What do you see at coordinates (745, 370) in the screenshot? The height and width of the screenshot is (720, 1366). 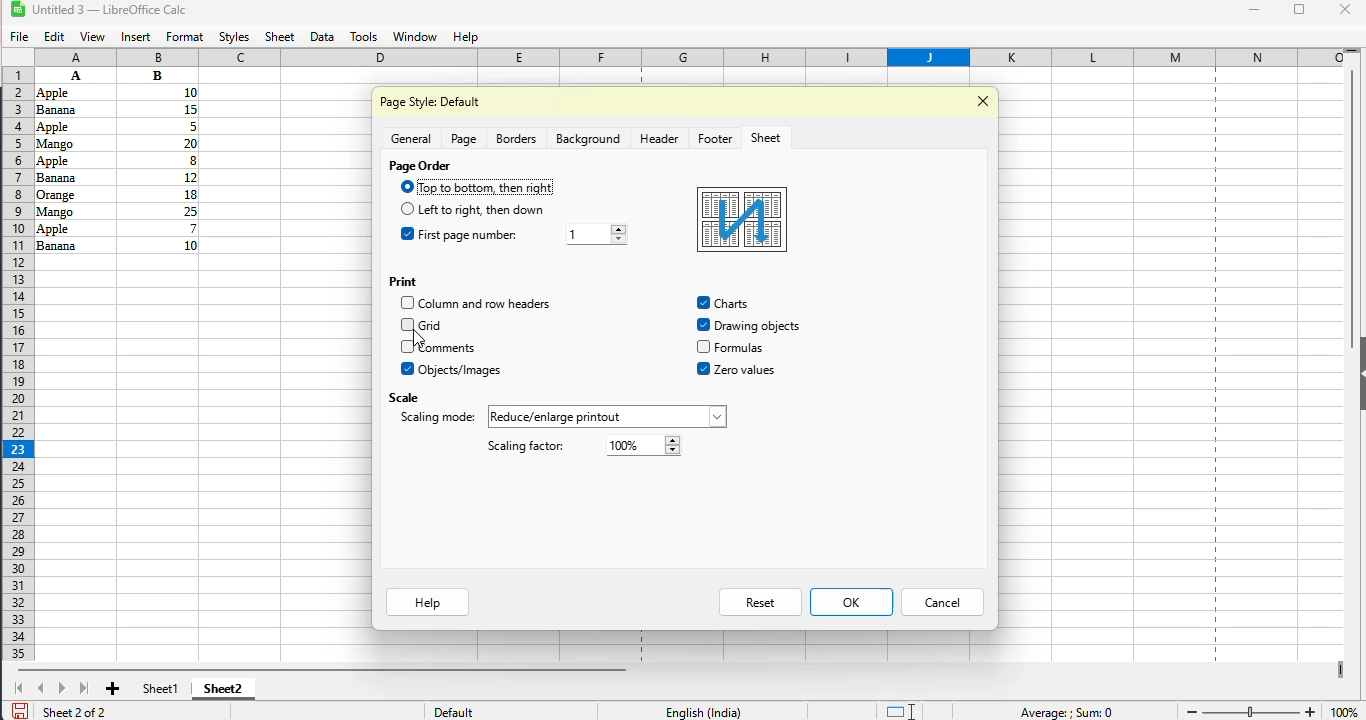 I see `` at bounding box center [745, 370].